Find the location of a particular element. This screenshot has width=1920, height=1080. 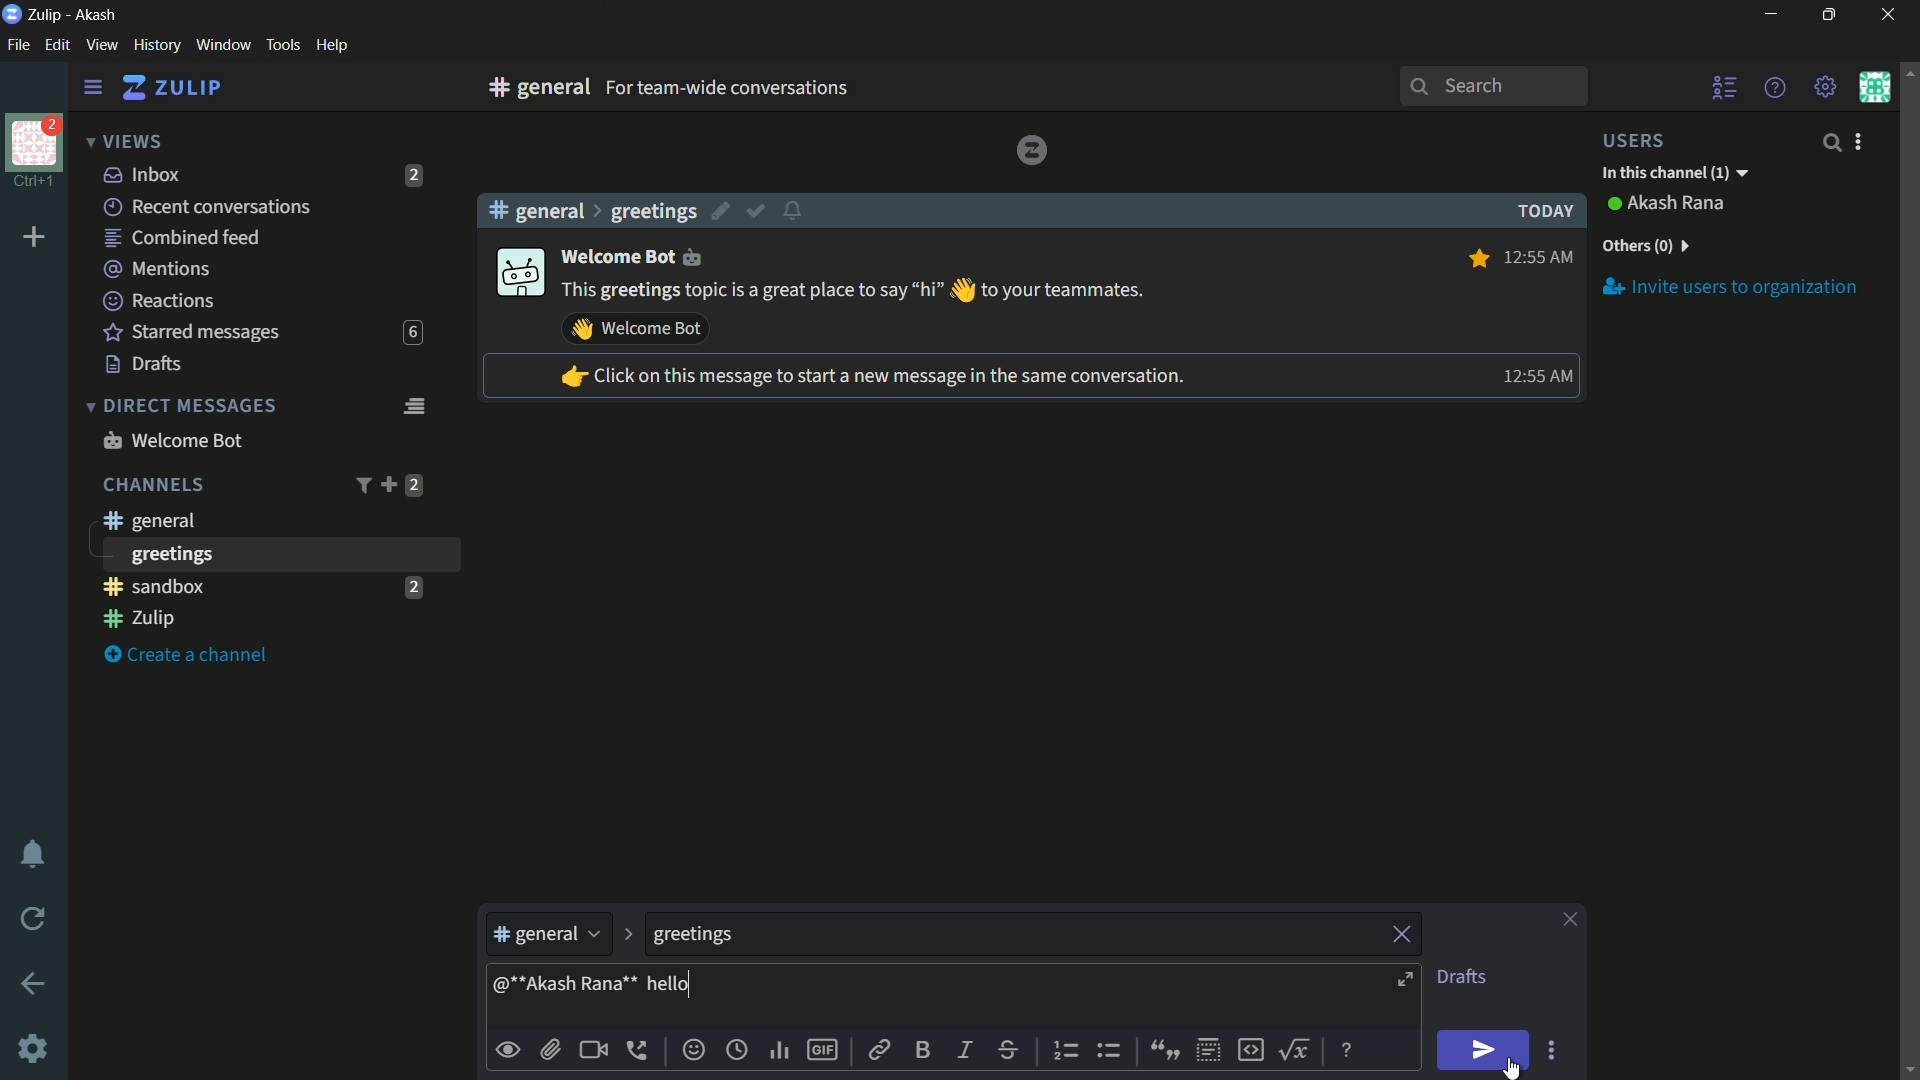

link is located at coordinates (877, 1053).